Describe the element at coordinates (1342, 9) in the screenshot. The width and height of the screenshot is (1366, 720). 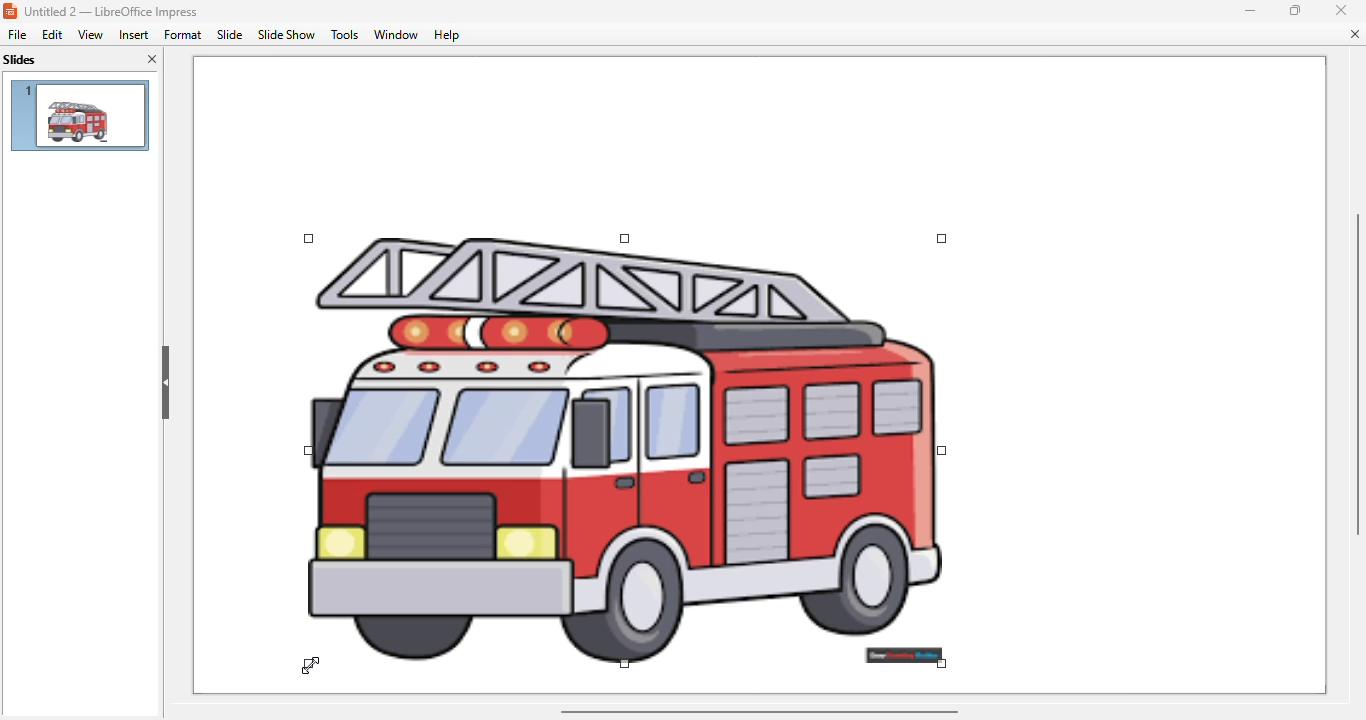
I see `close` at that location.